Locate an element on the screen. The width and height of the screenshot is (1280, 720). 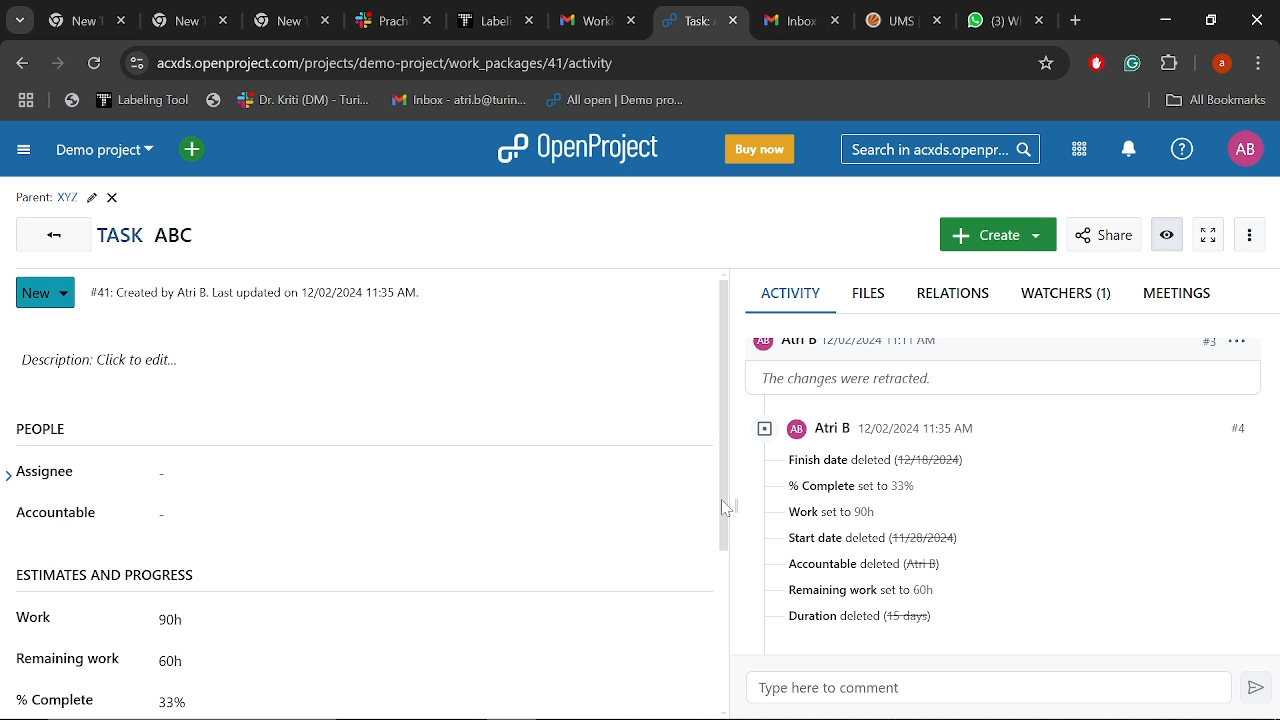
remaining work is located at coordinates (66, 658).